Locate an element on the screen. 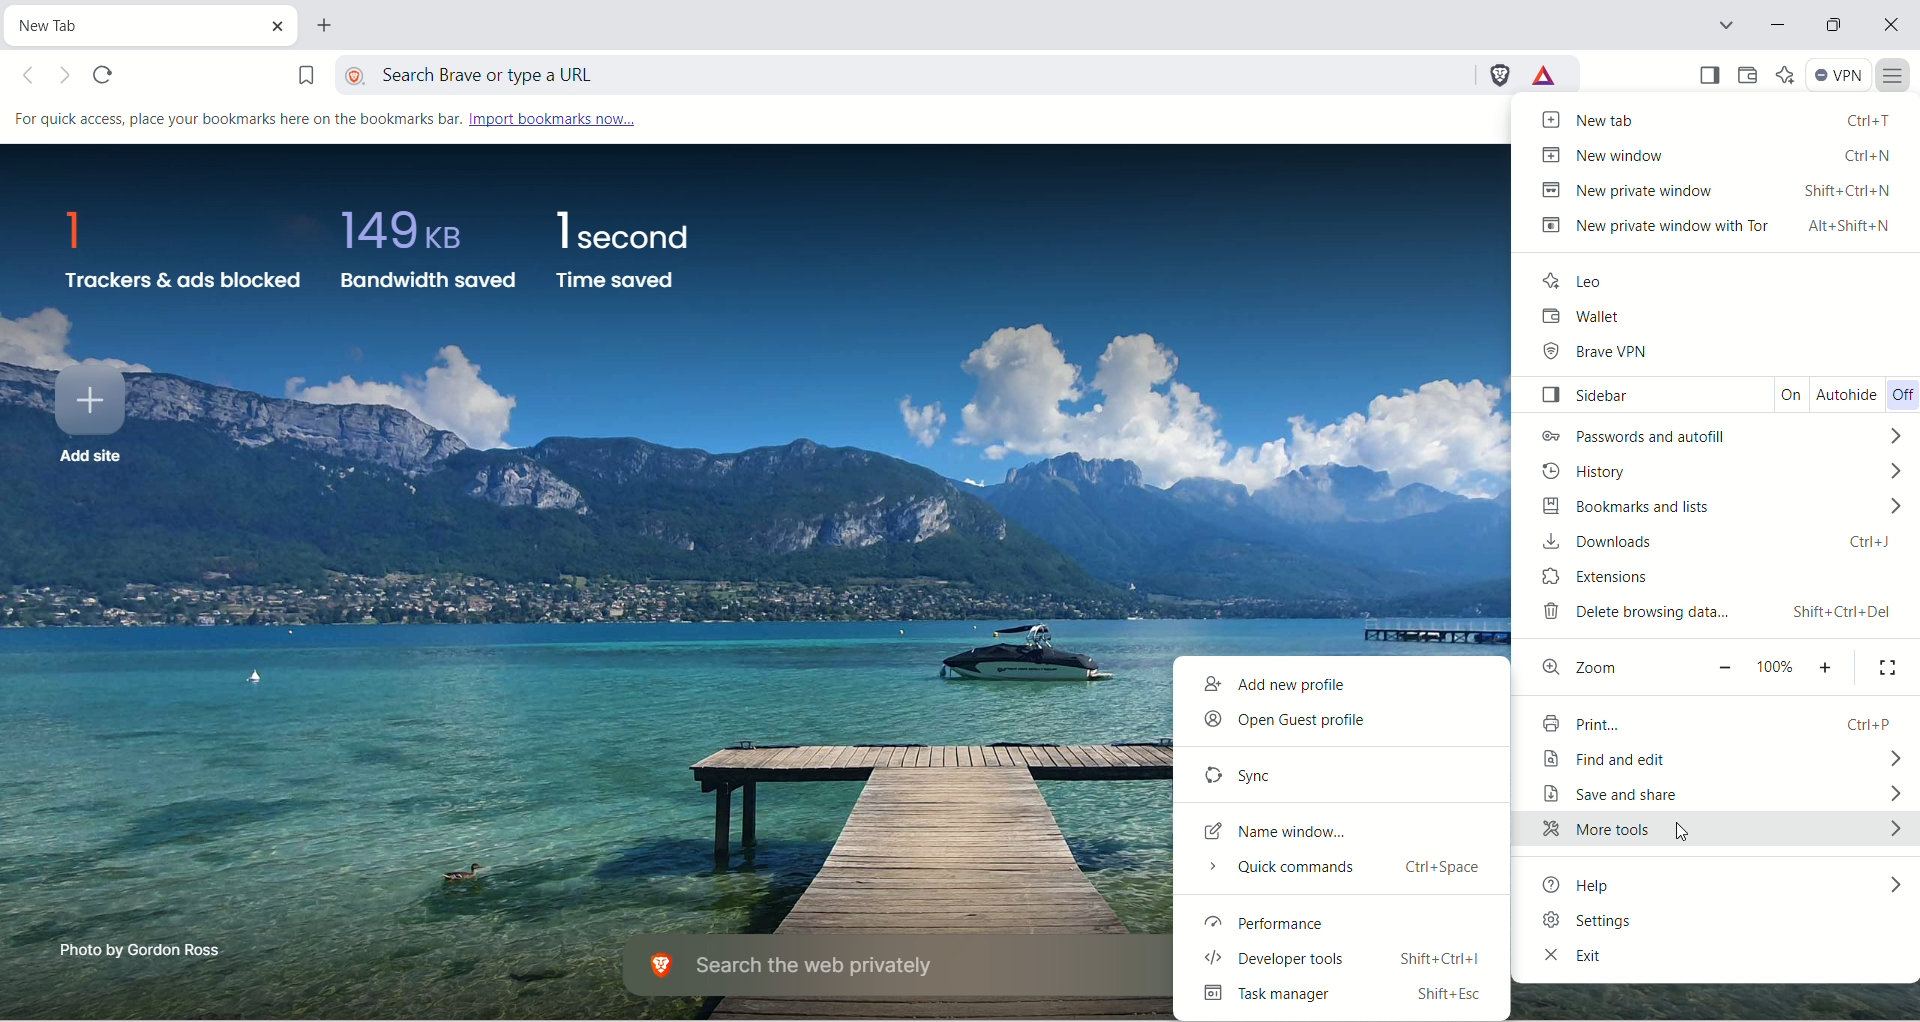 The image size is (1920, 1022). sidebar is located at coordinates (1726, 395).